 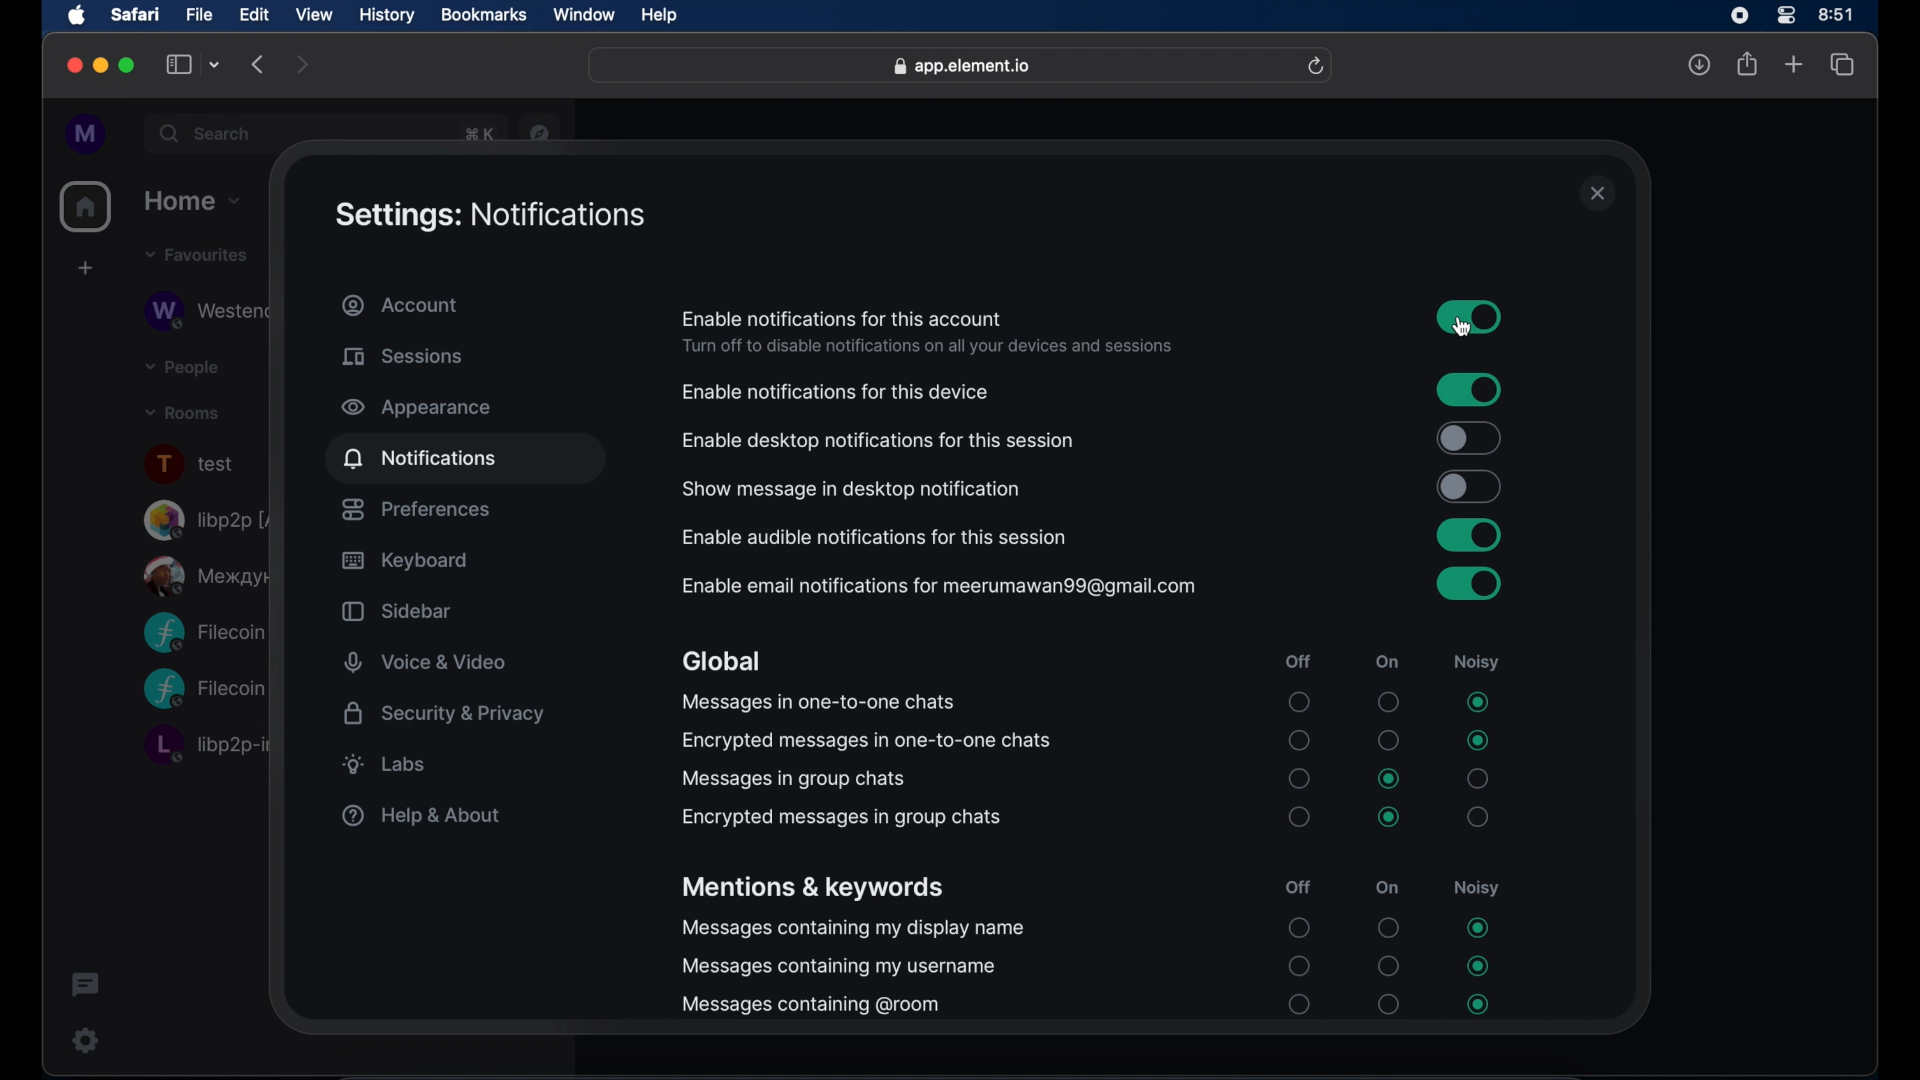 I want to click on control center, so click(x=1785, y=16).